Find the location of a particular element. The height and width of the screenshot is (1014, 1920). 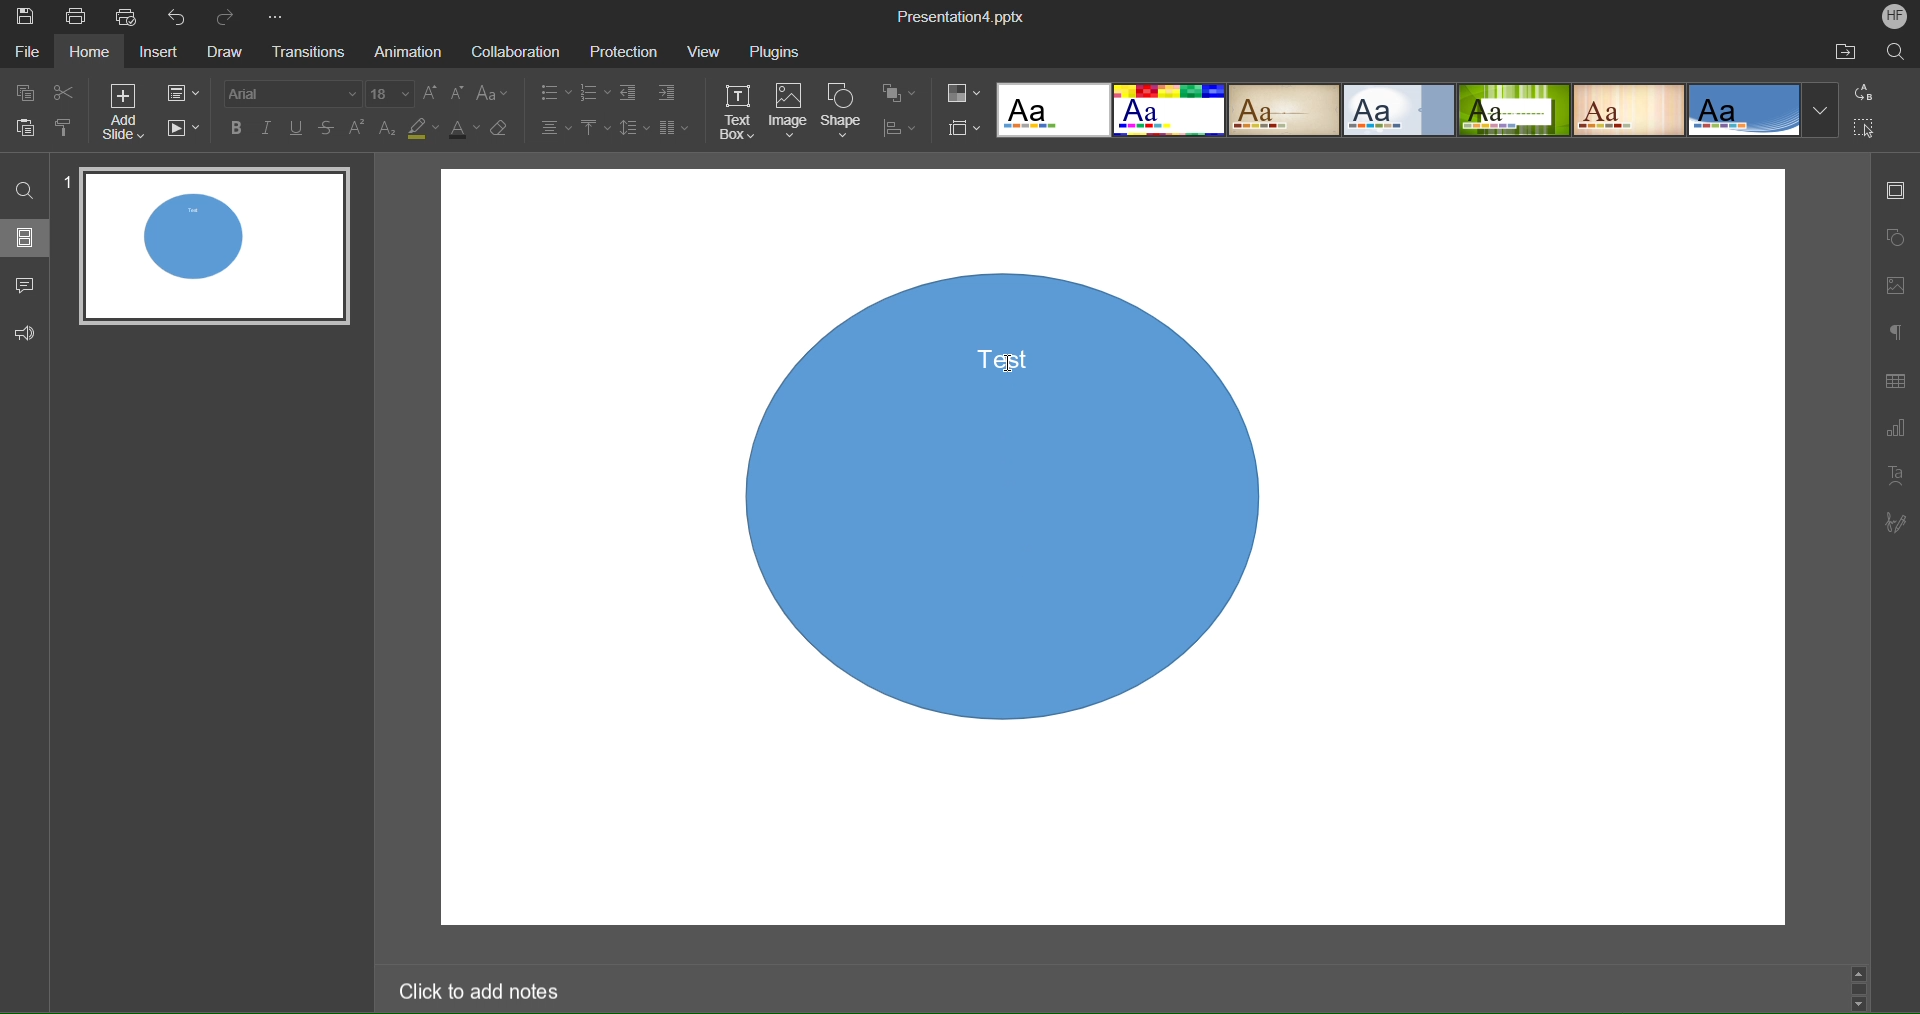

Open File Location is located at coordinates (1841, 53).